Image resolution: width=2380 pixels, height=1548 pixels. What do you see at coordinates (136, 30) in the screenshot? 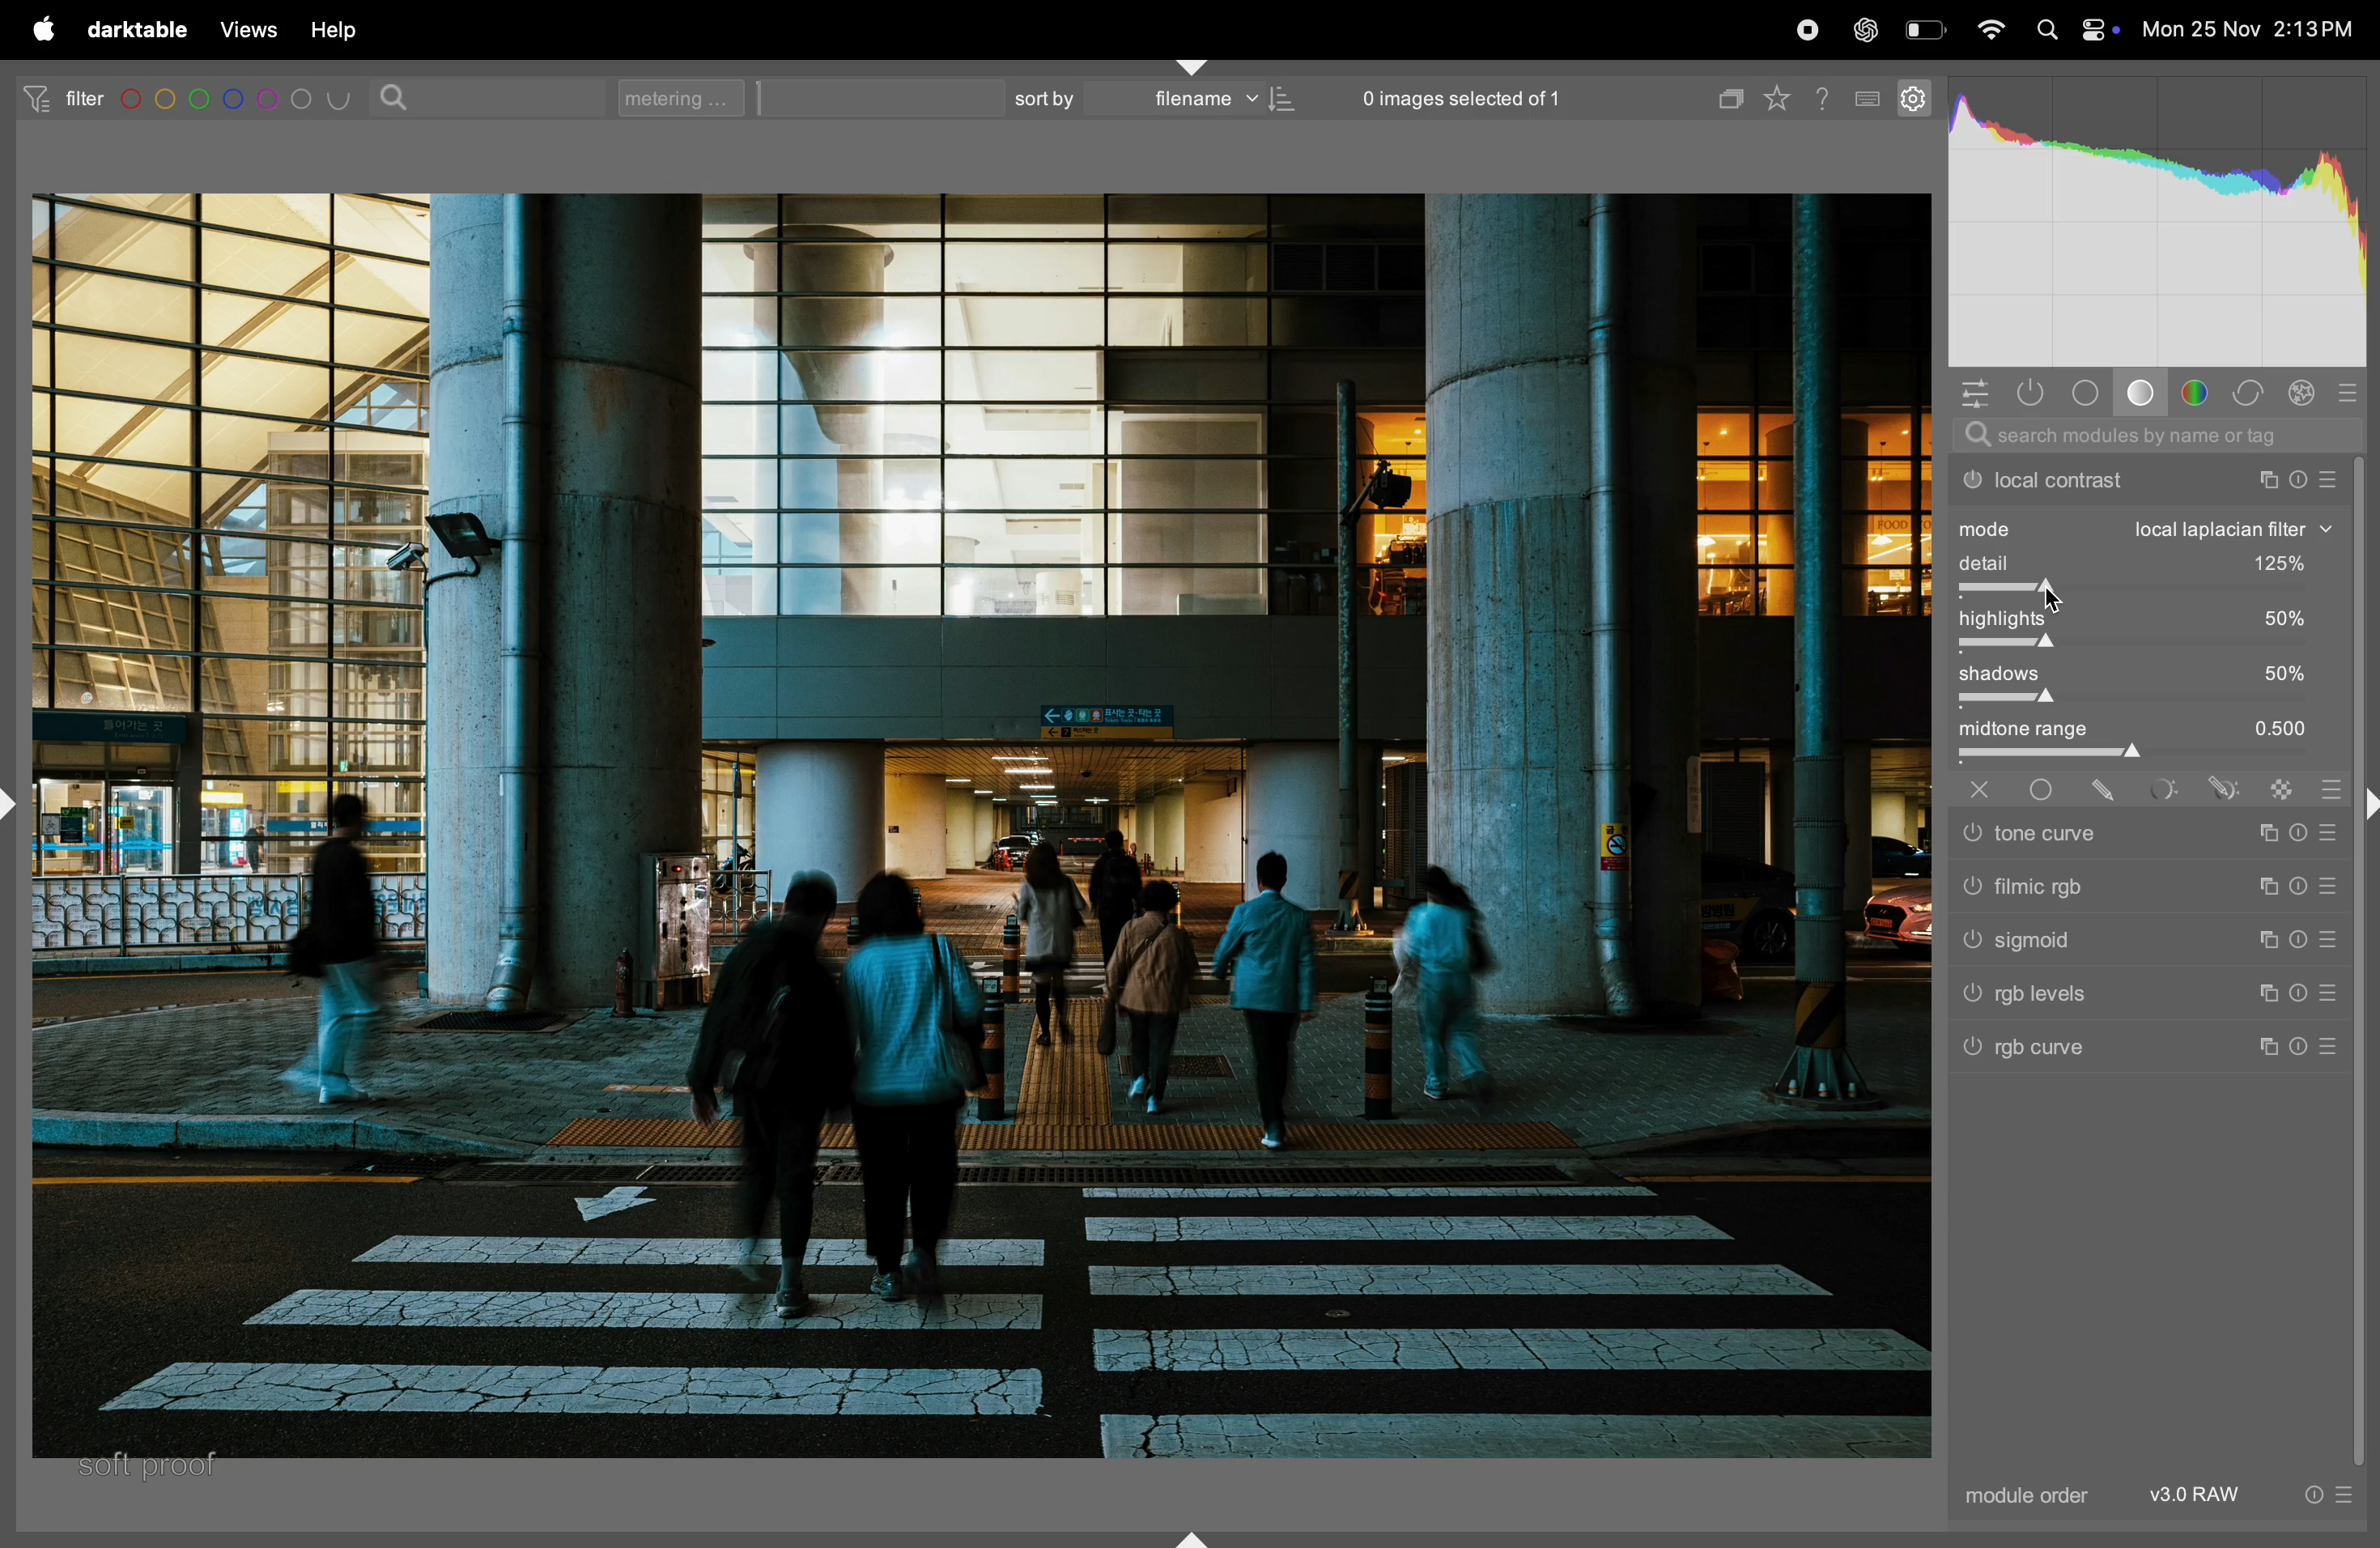
I see `darktable` at bounding box center [136, 30].